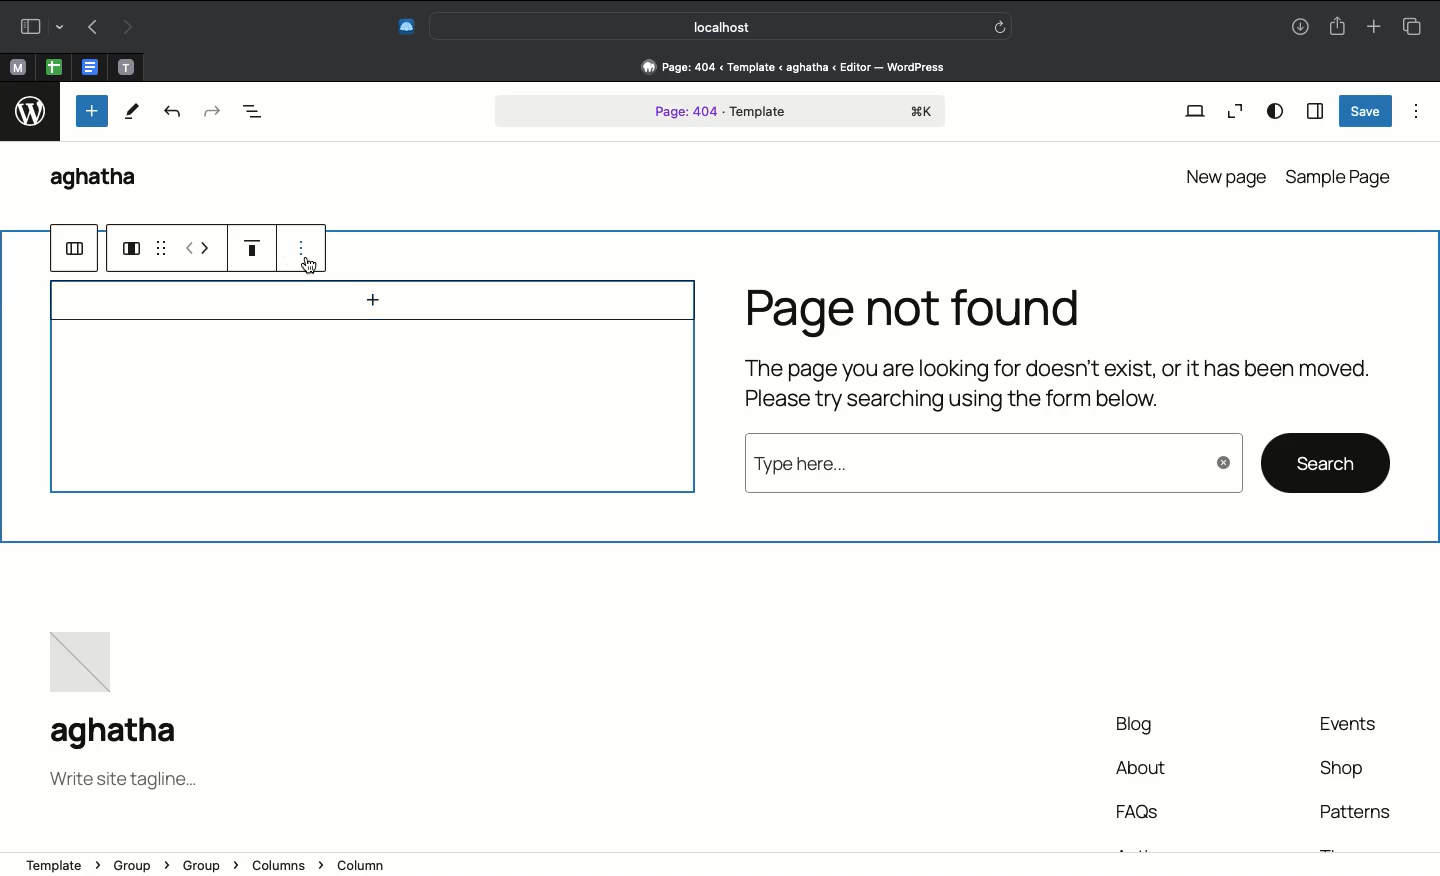 The width and height of the screenshot is (1440, 876). What do you see at coordinates (304, 243) in the screenshot?
I see `options` at bounding box center [304, 243].